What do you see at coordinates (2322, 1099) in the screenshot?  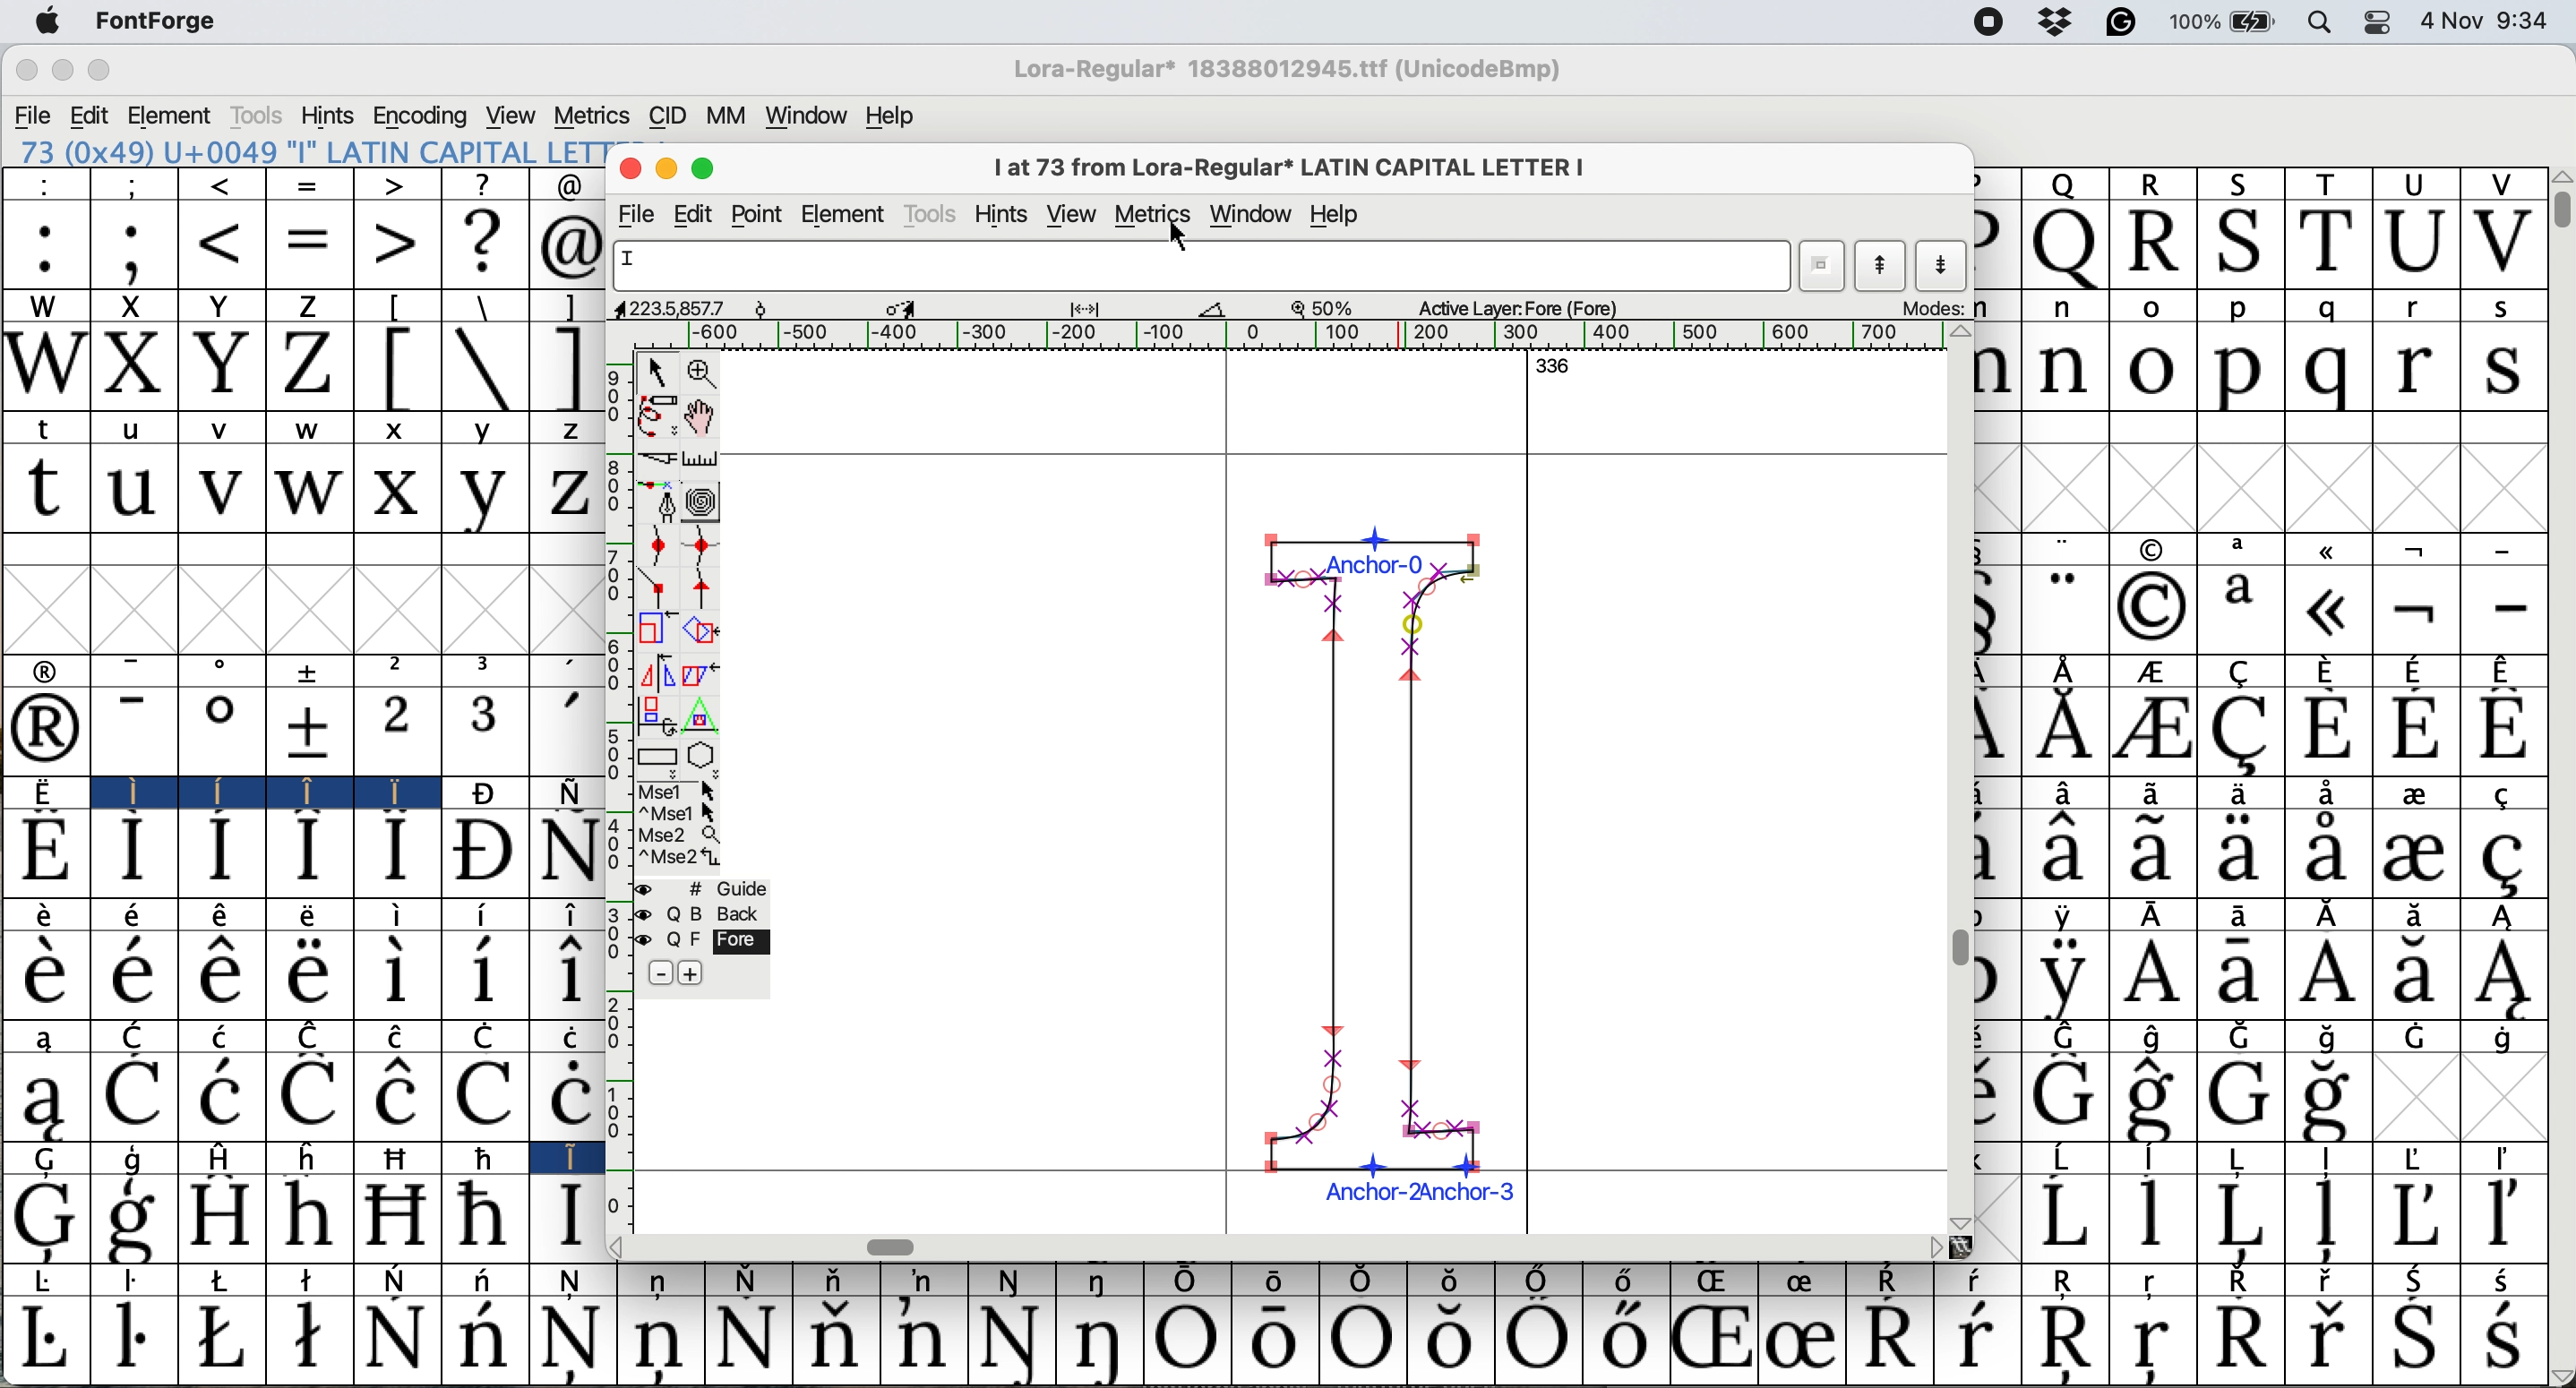 I see `Symbol` at bounding box center [2322, 1099].